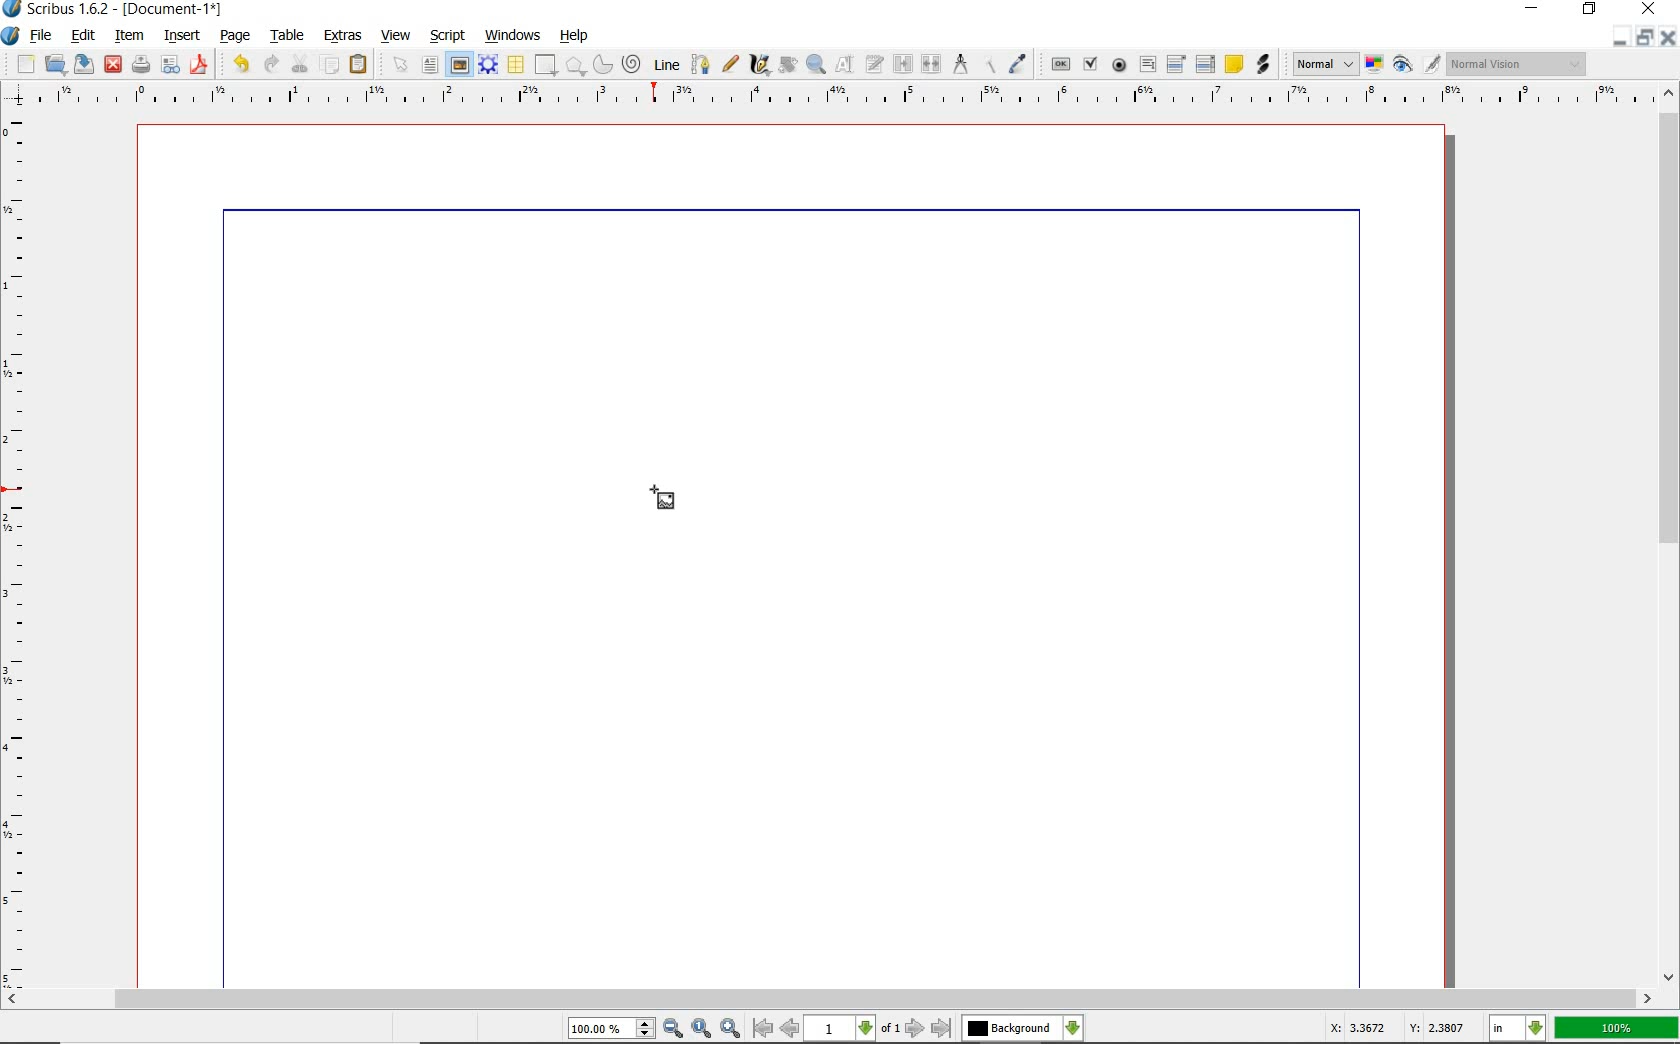 The height and width of the screenshot is (1044, 1680). Describe the element at coordinates (905, 63) in the screenshot. I see `link text frames` at that location.